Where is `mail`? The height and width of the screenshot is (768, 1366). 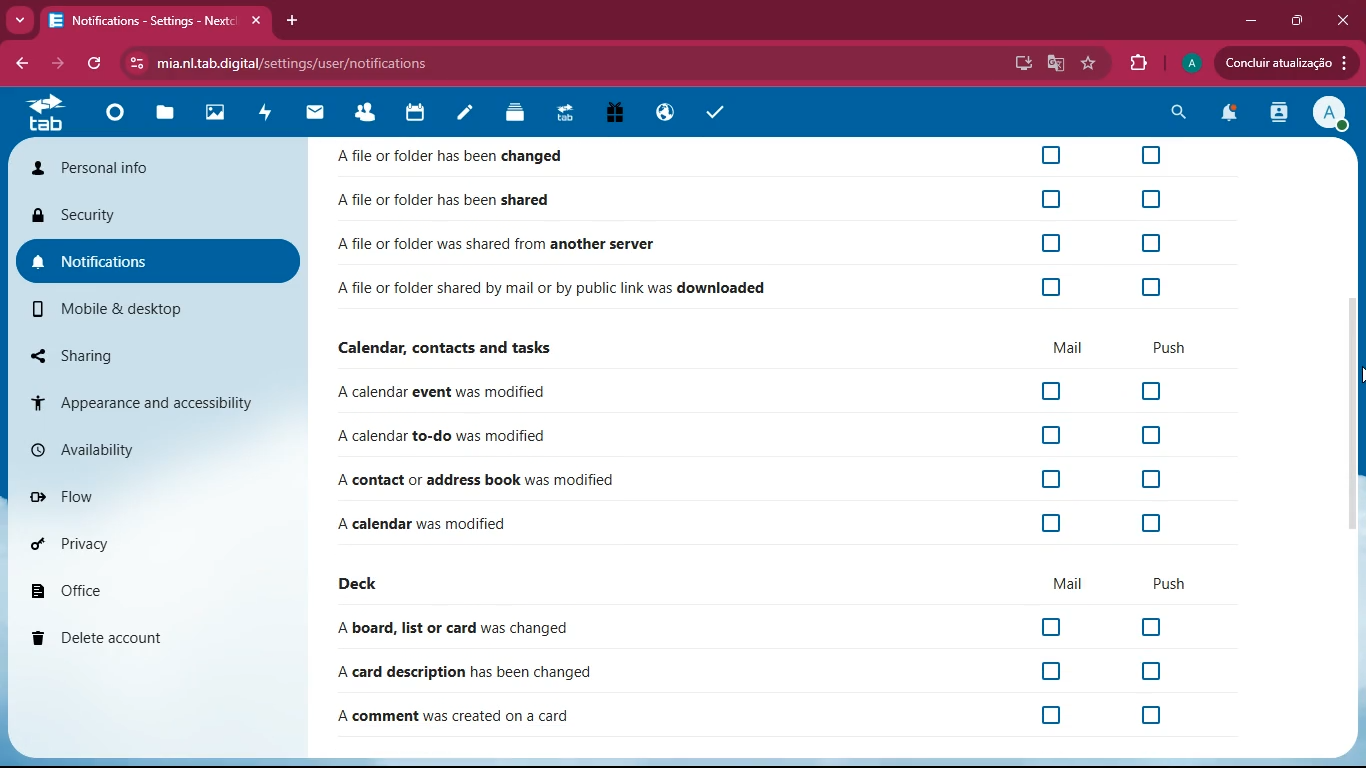 mail is located at coordinates (320, 115).